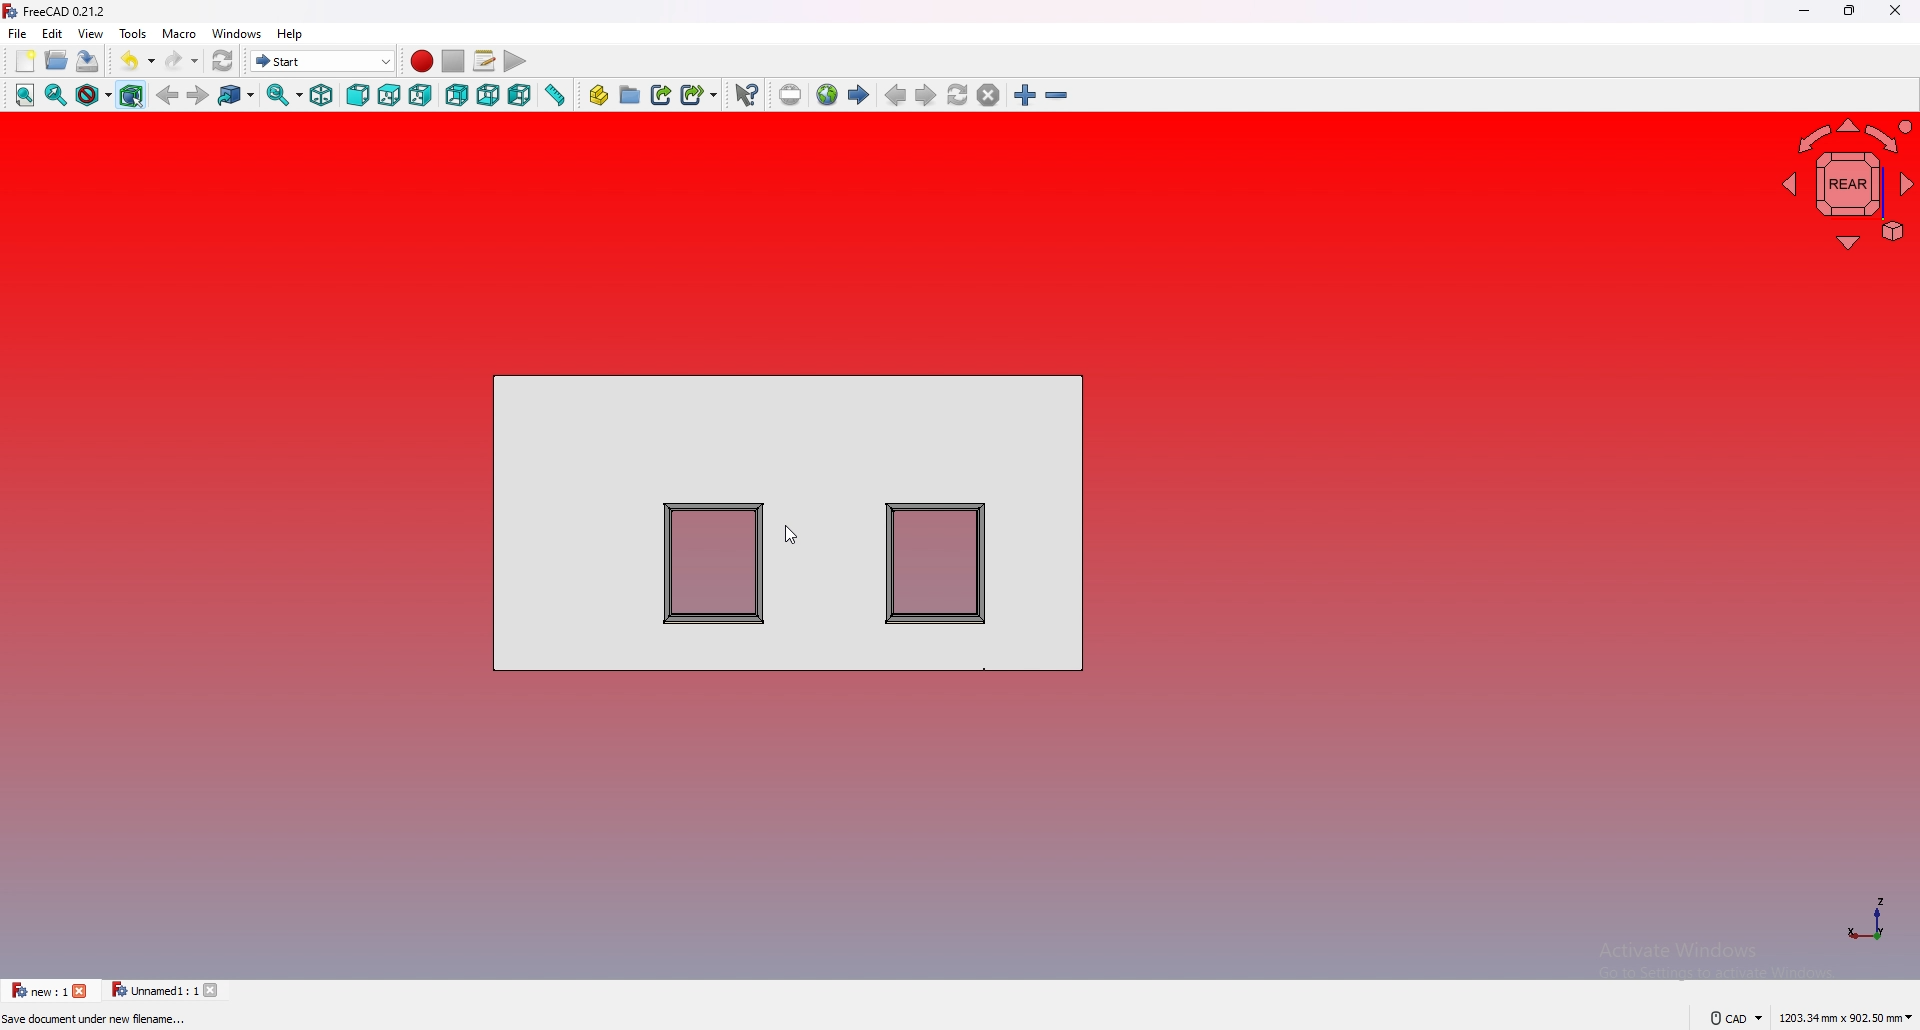 The height and width of the screenshot is (1030, 1920). I want to click on back, so click(168, 97).